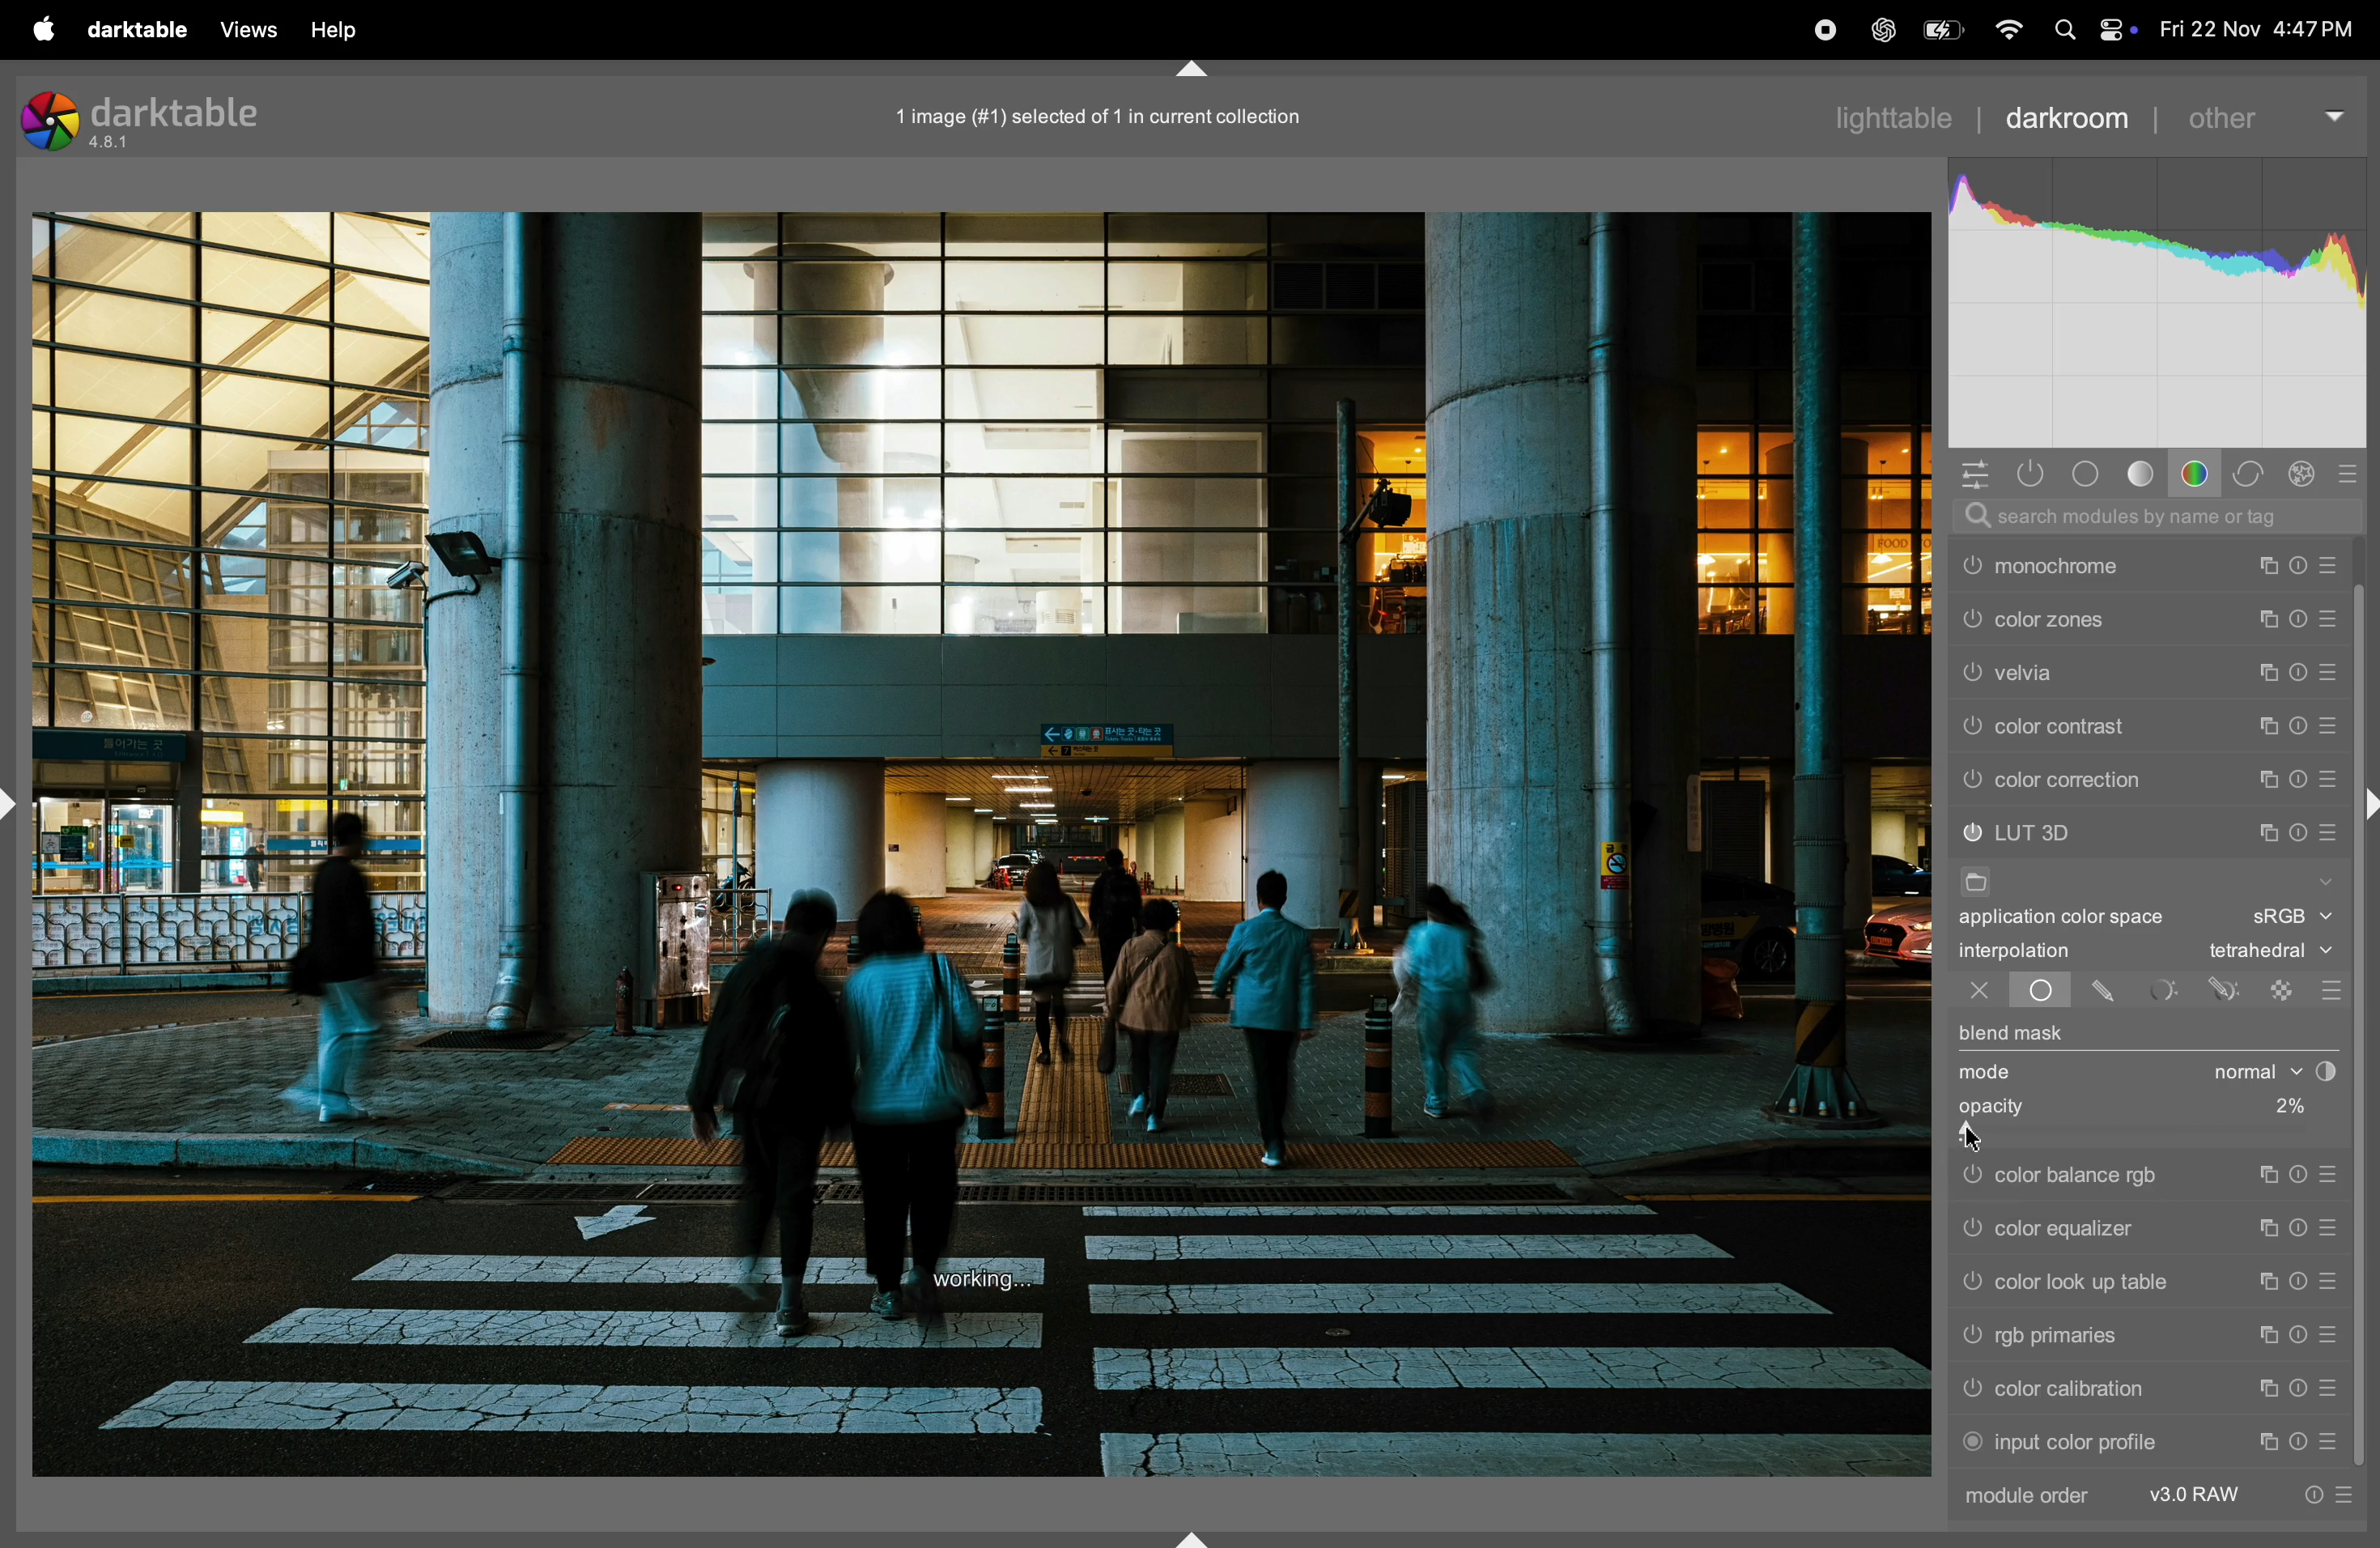  What do you see at coordinates (2090, 475) in the screenshot?
I see `base` at bounding box center [2090, 475].